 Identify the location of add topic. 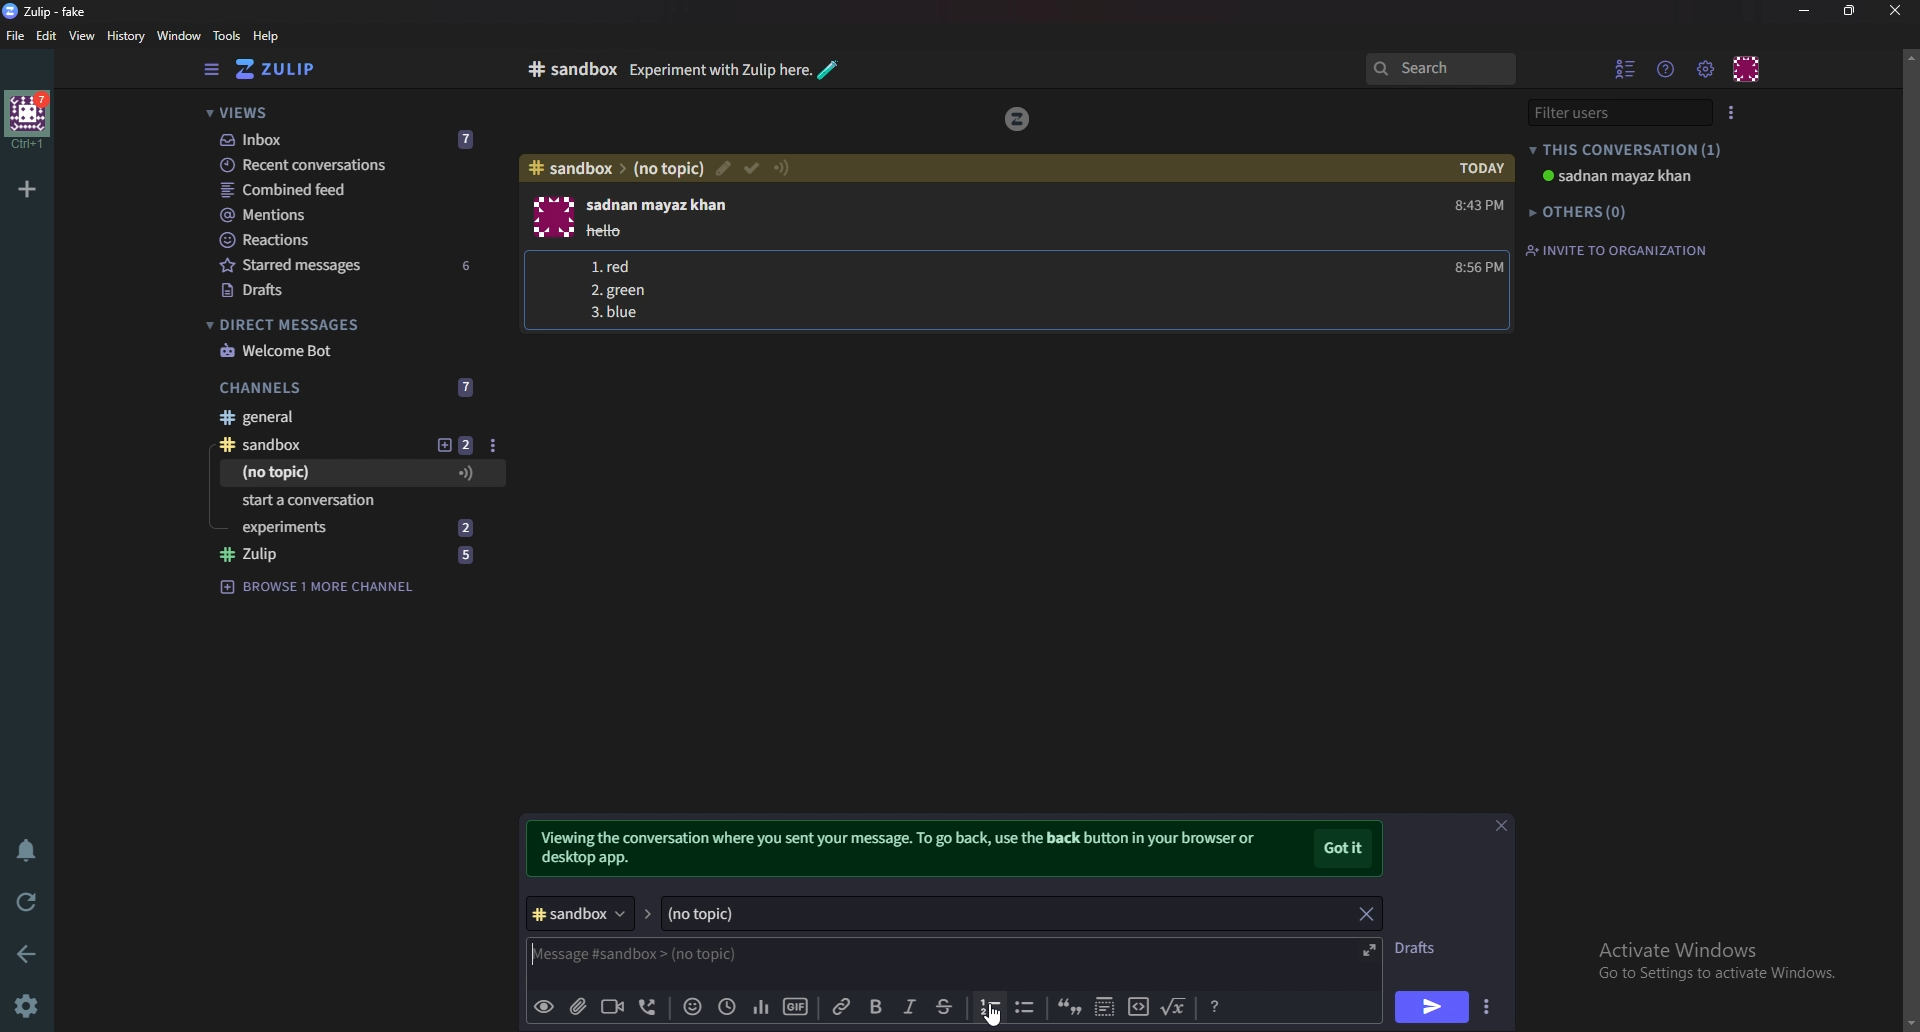
(456, 445).